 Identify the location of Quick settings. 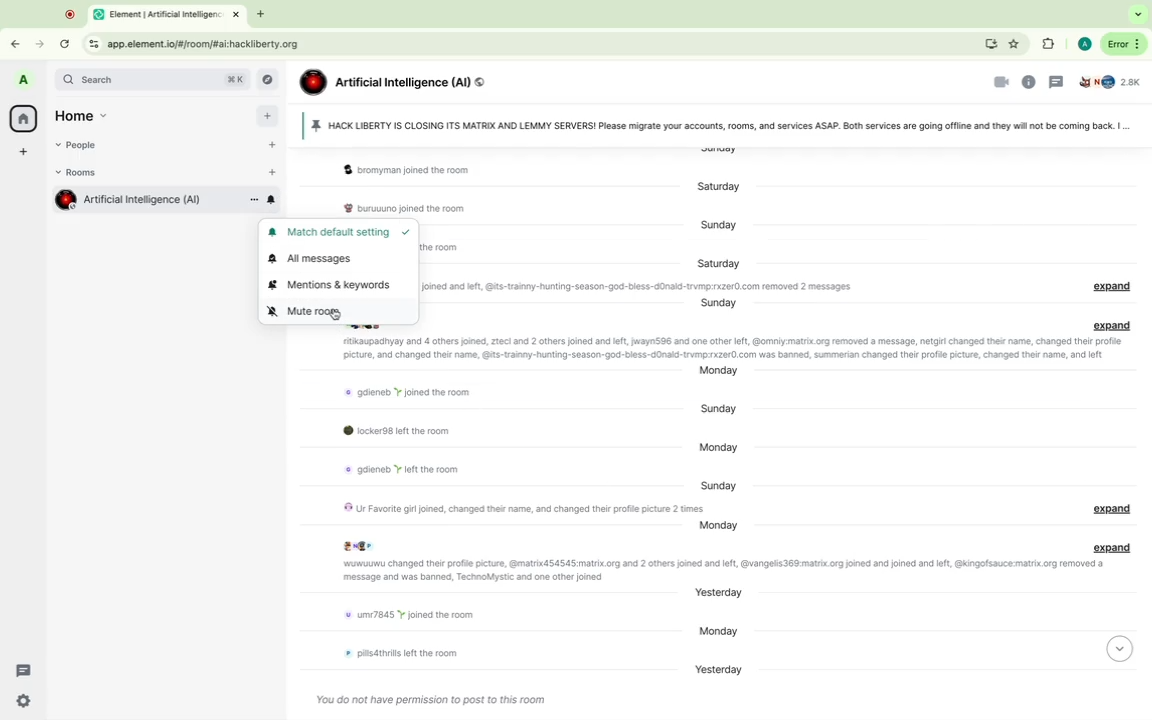
(24, 699).